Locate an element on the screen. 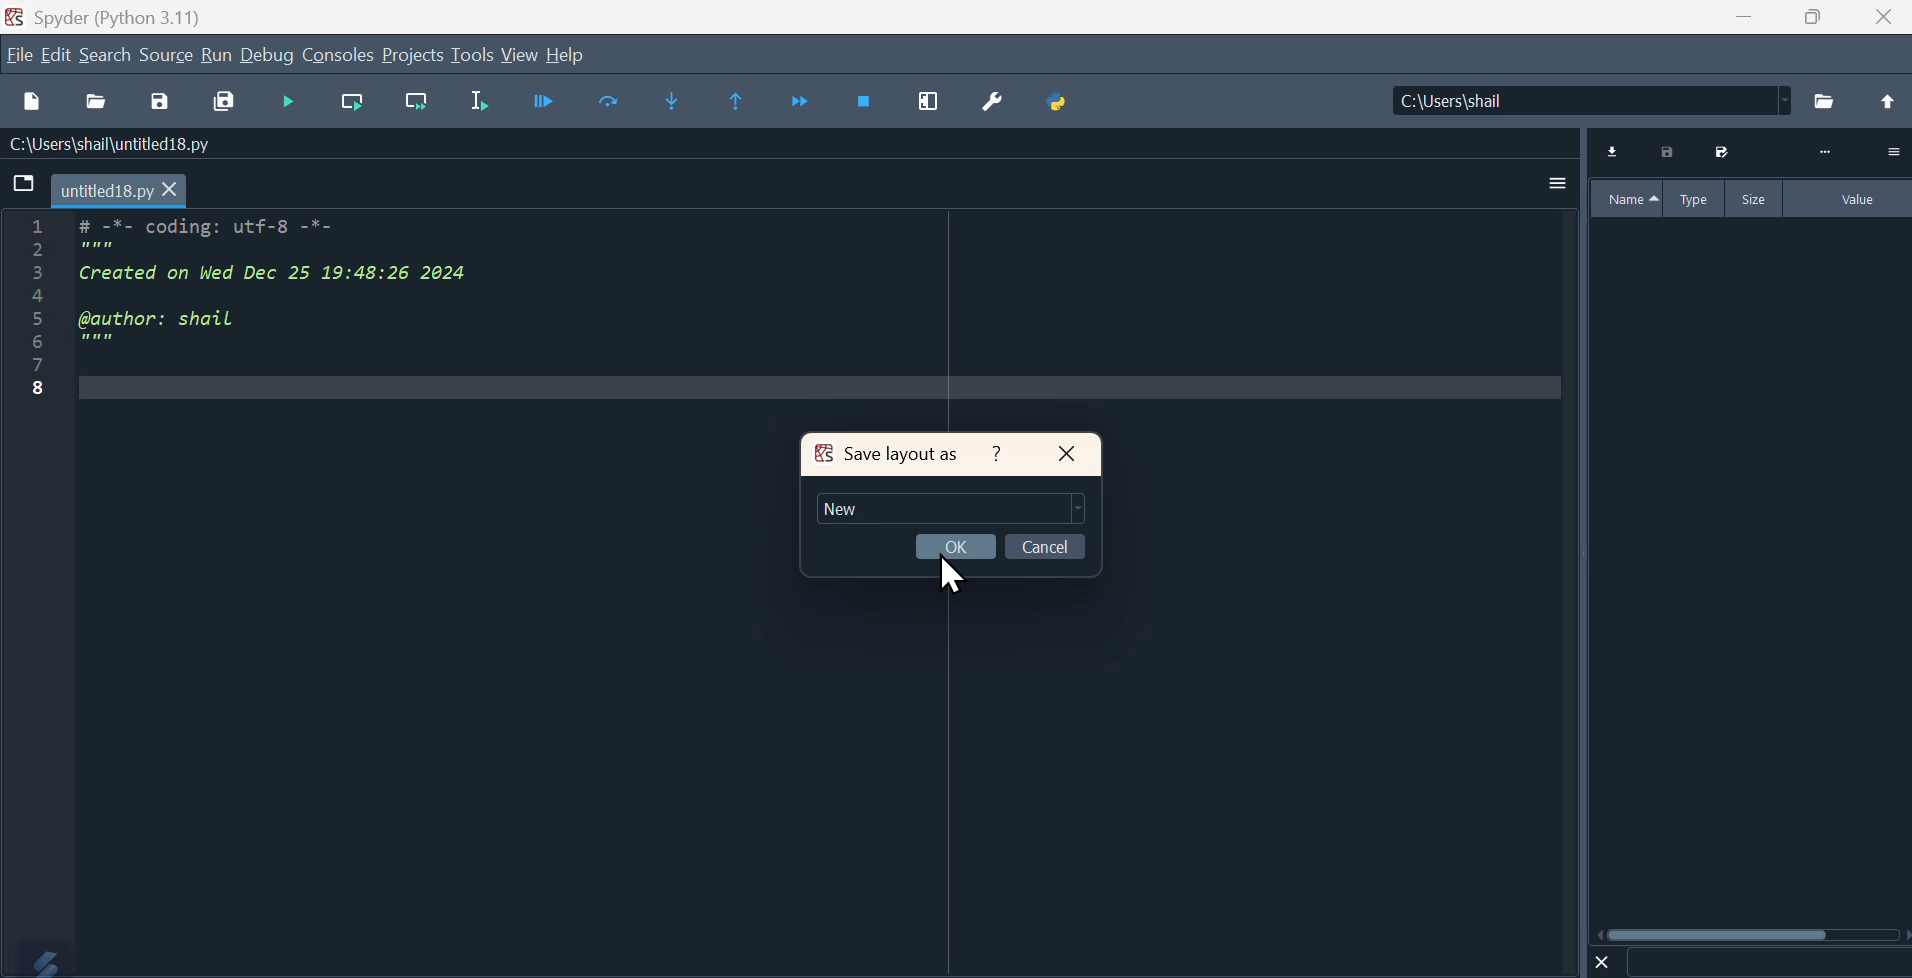 This screenshot has width=1912, height=978. Replace text is located at coordinates (607, 101).